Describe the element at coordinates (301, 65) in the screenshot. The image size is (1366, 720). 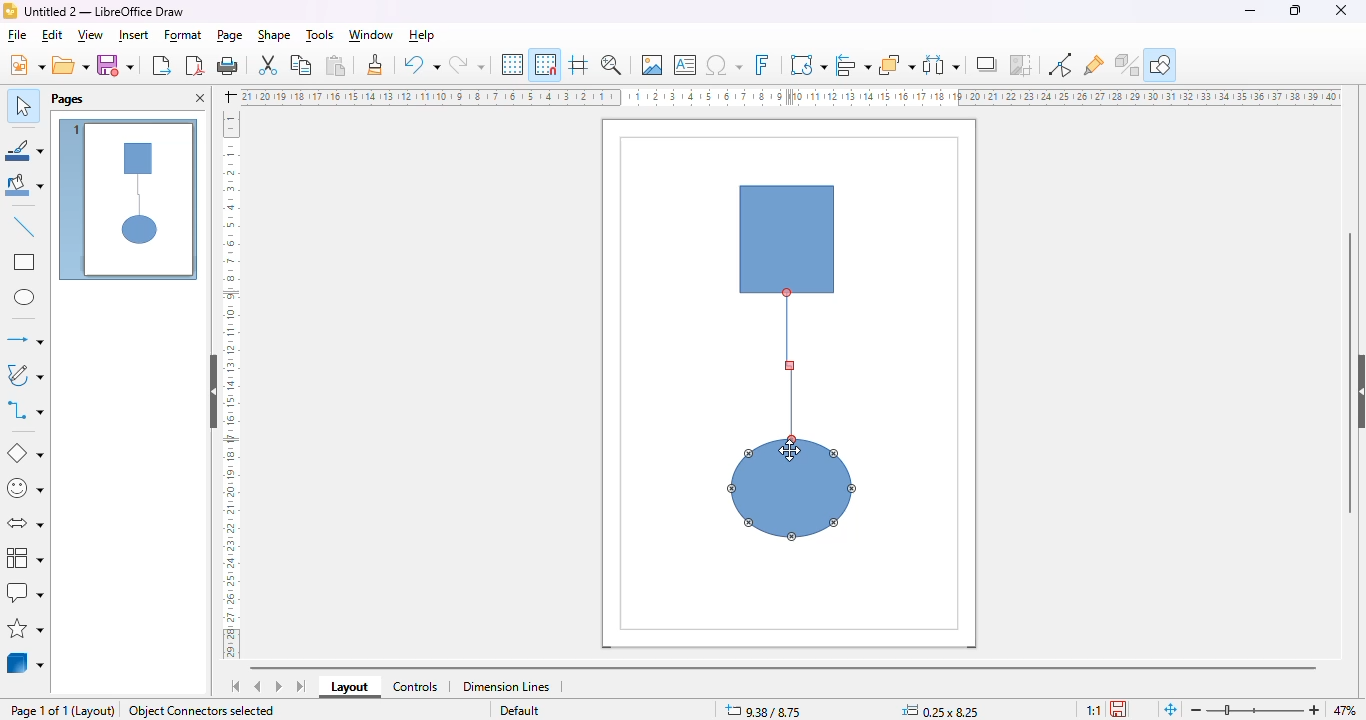
I see `copy` at that location.